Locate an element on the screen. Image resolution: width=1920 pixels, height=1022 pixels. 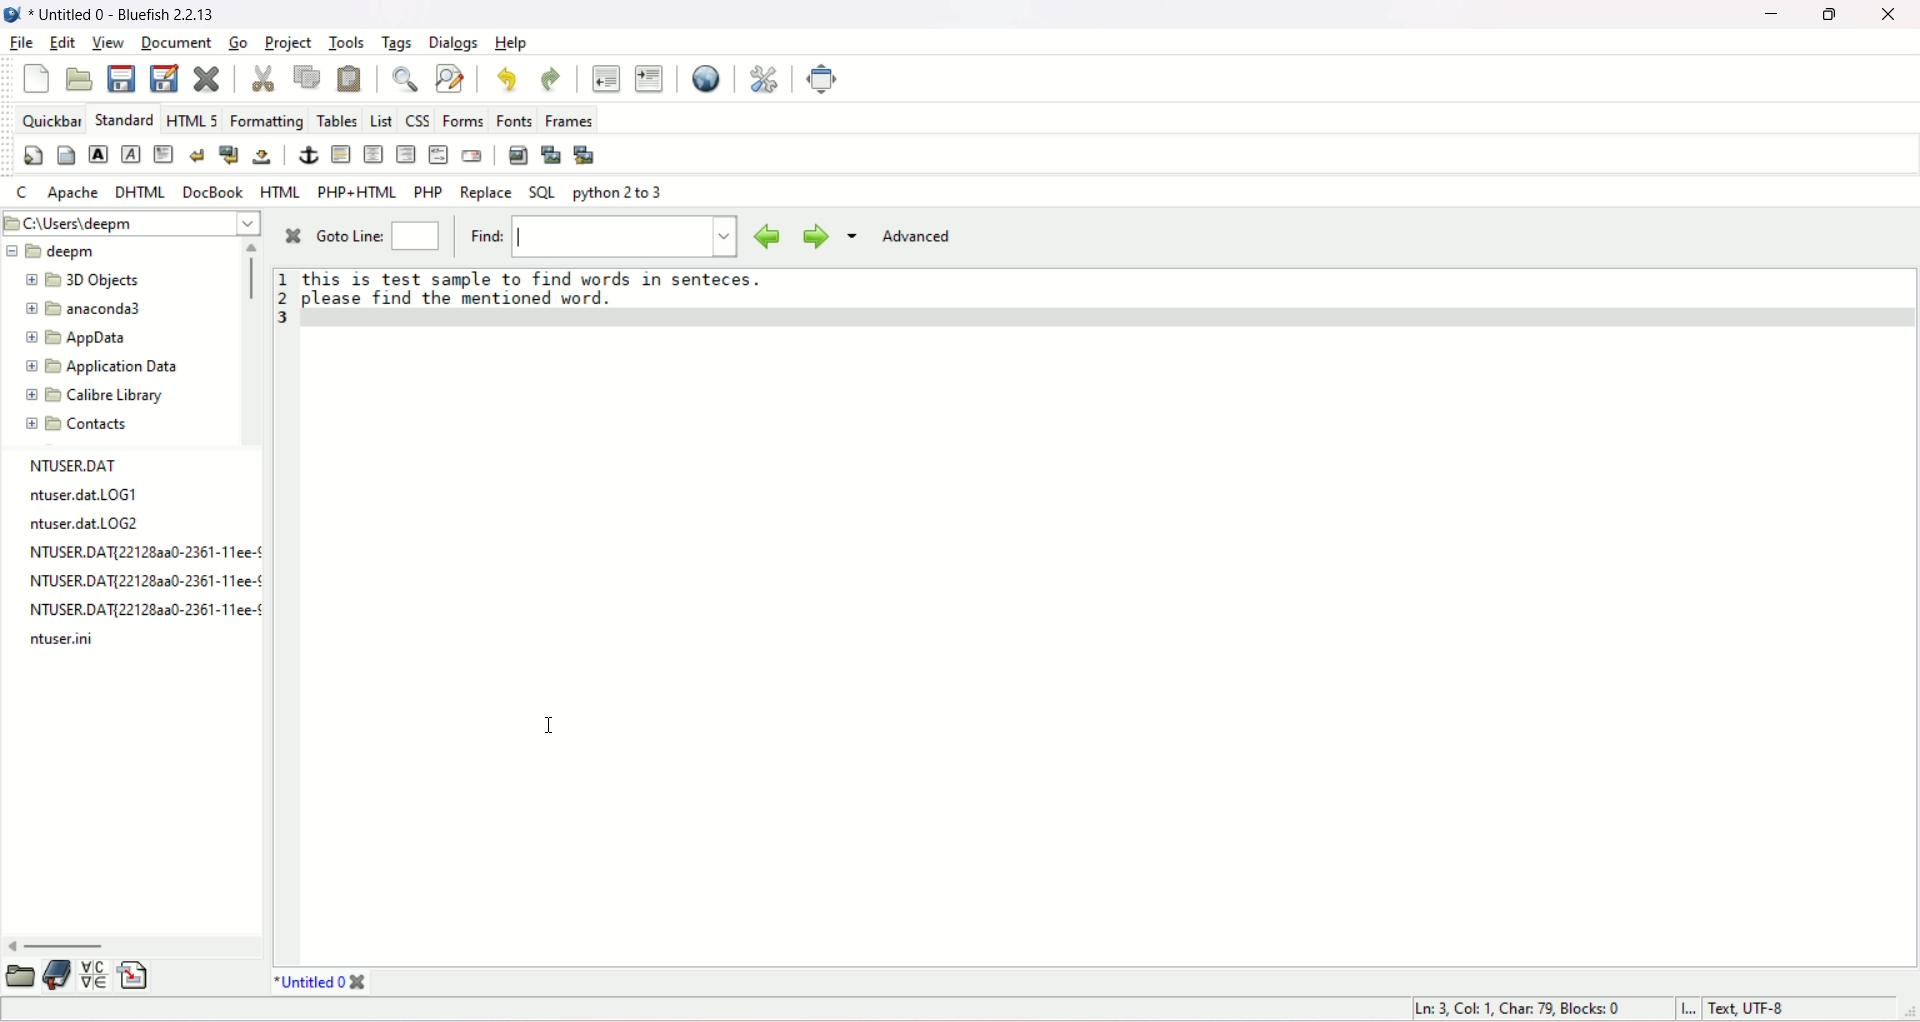
open is located at coordinates (79, 79).